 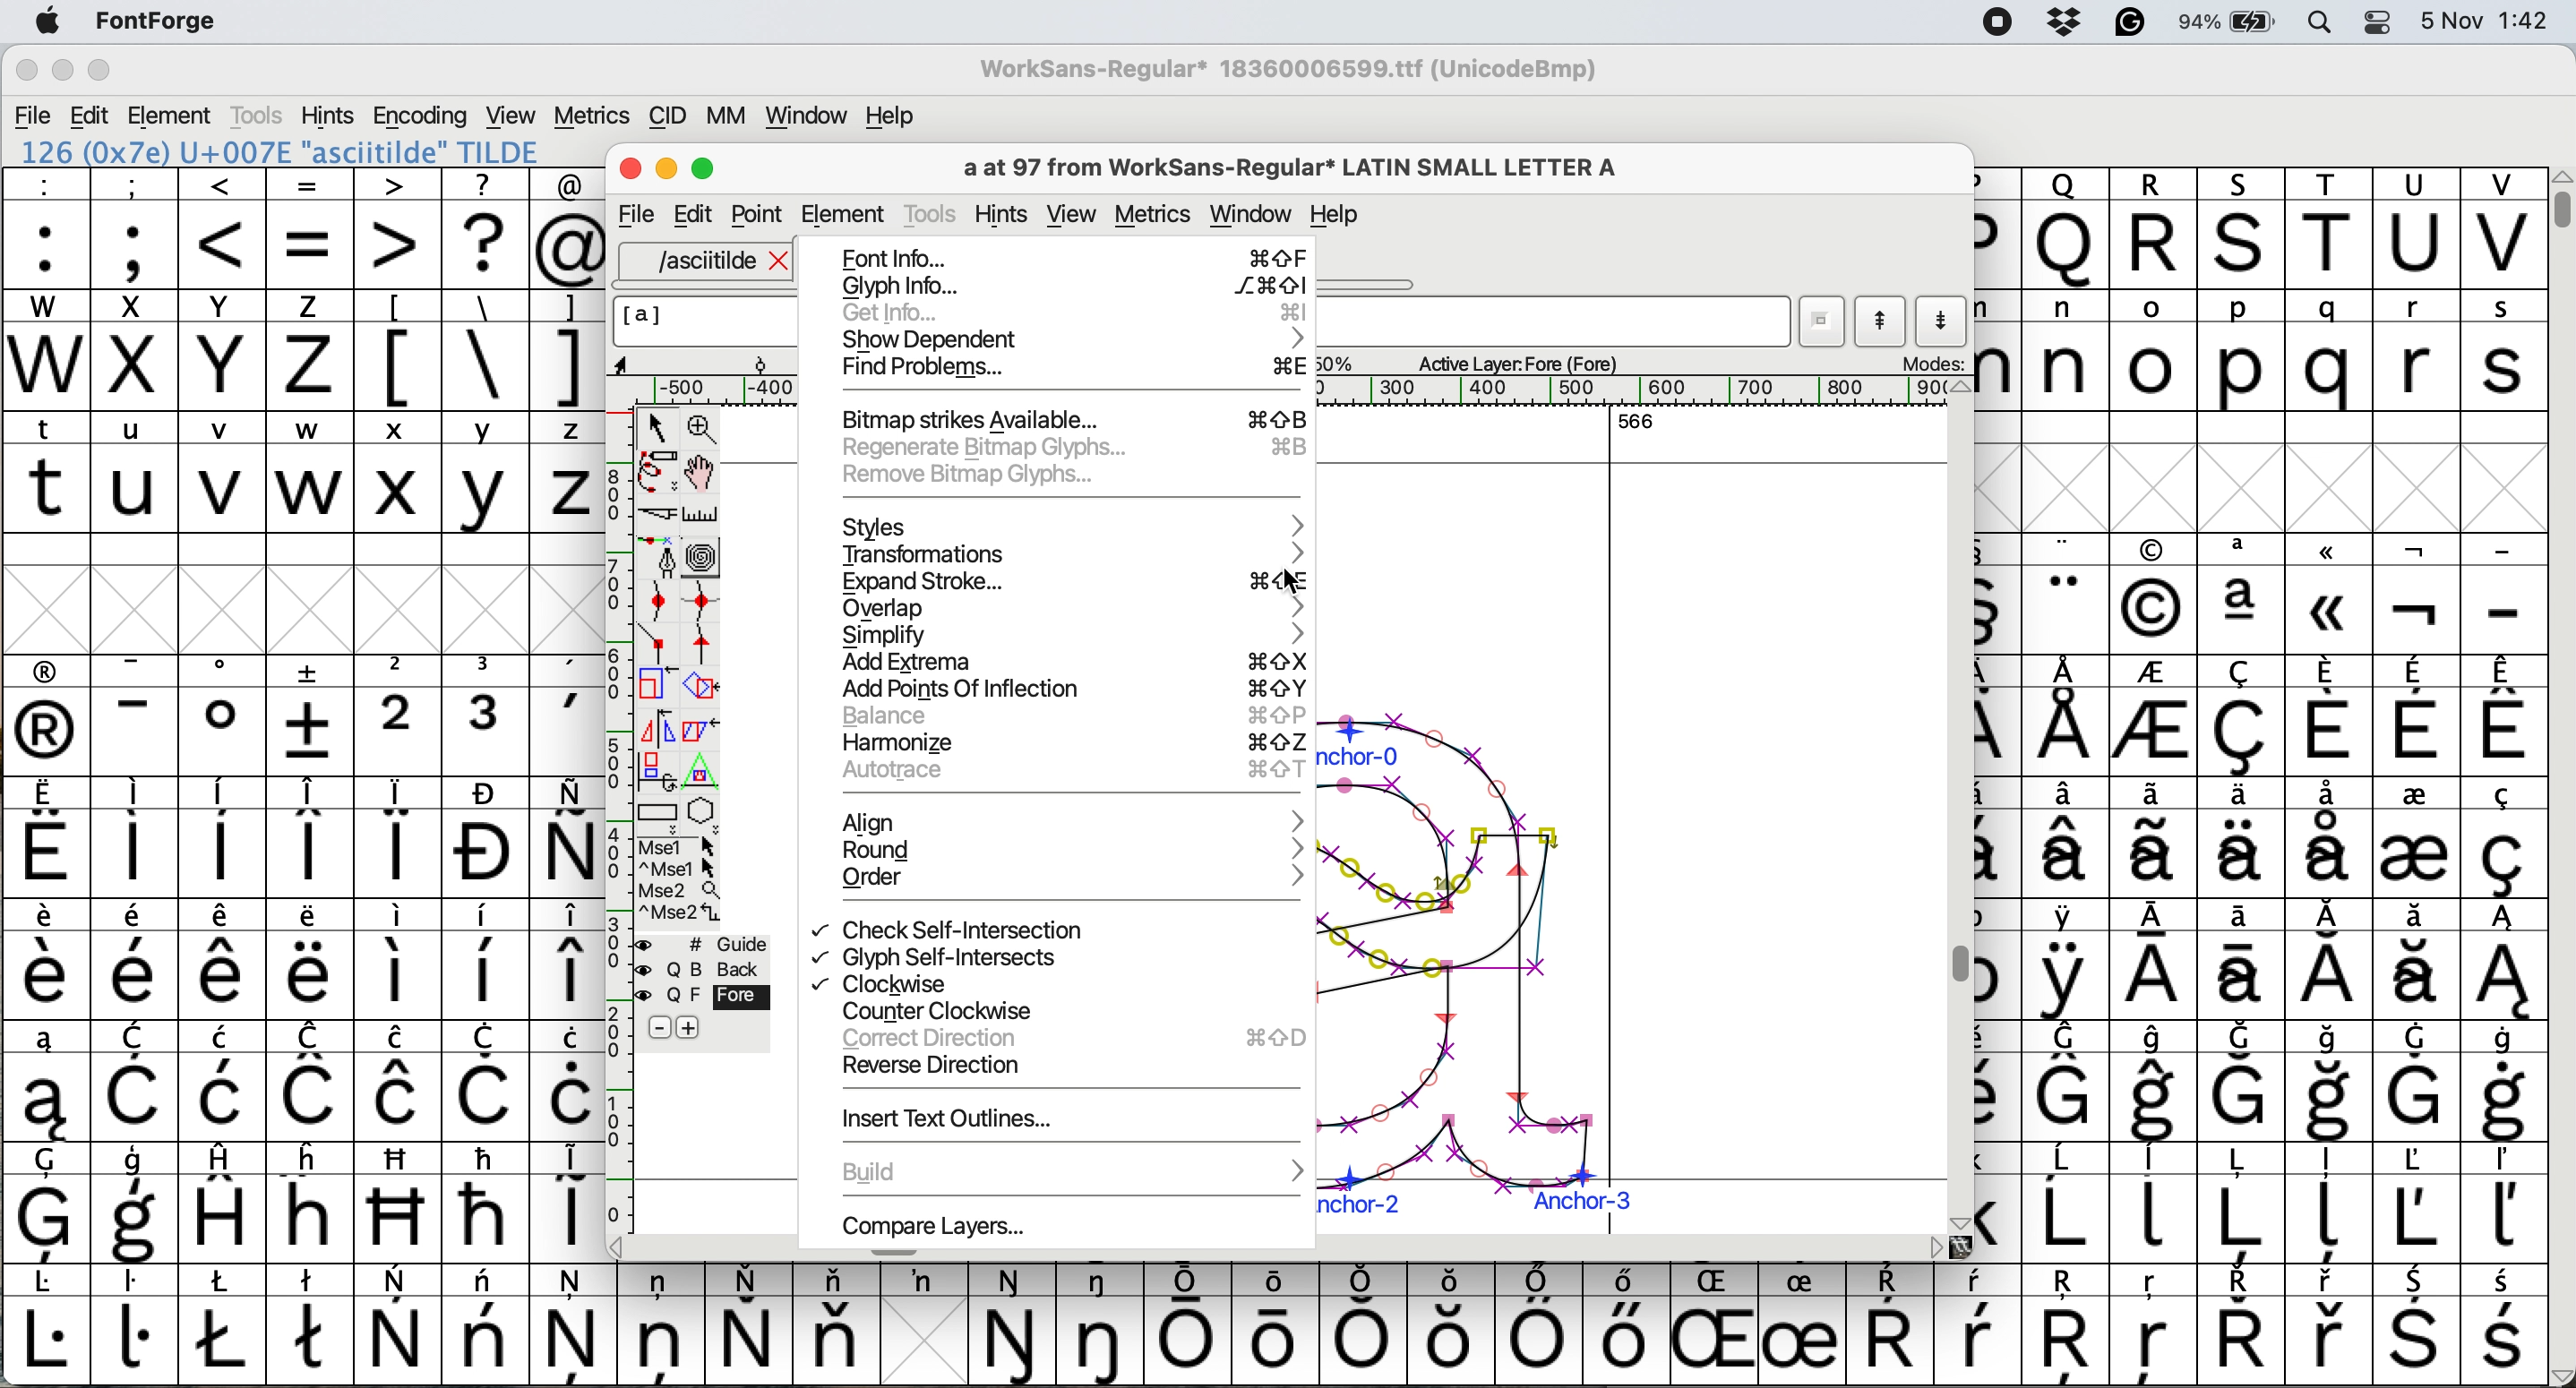 What do you see at coordinates (1889, 1326) in the screenshot?
I see `symbol` at bounding box center [1889, 1326].